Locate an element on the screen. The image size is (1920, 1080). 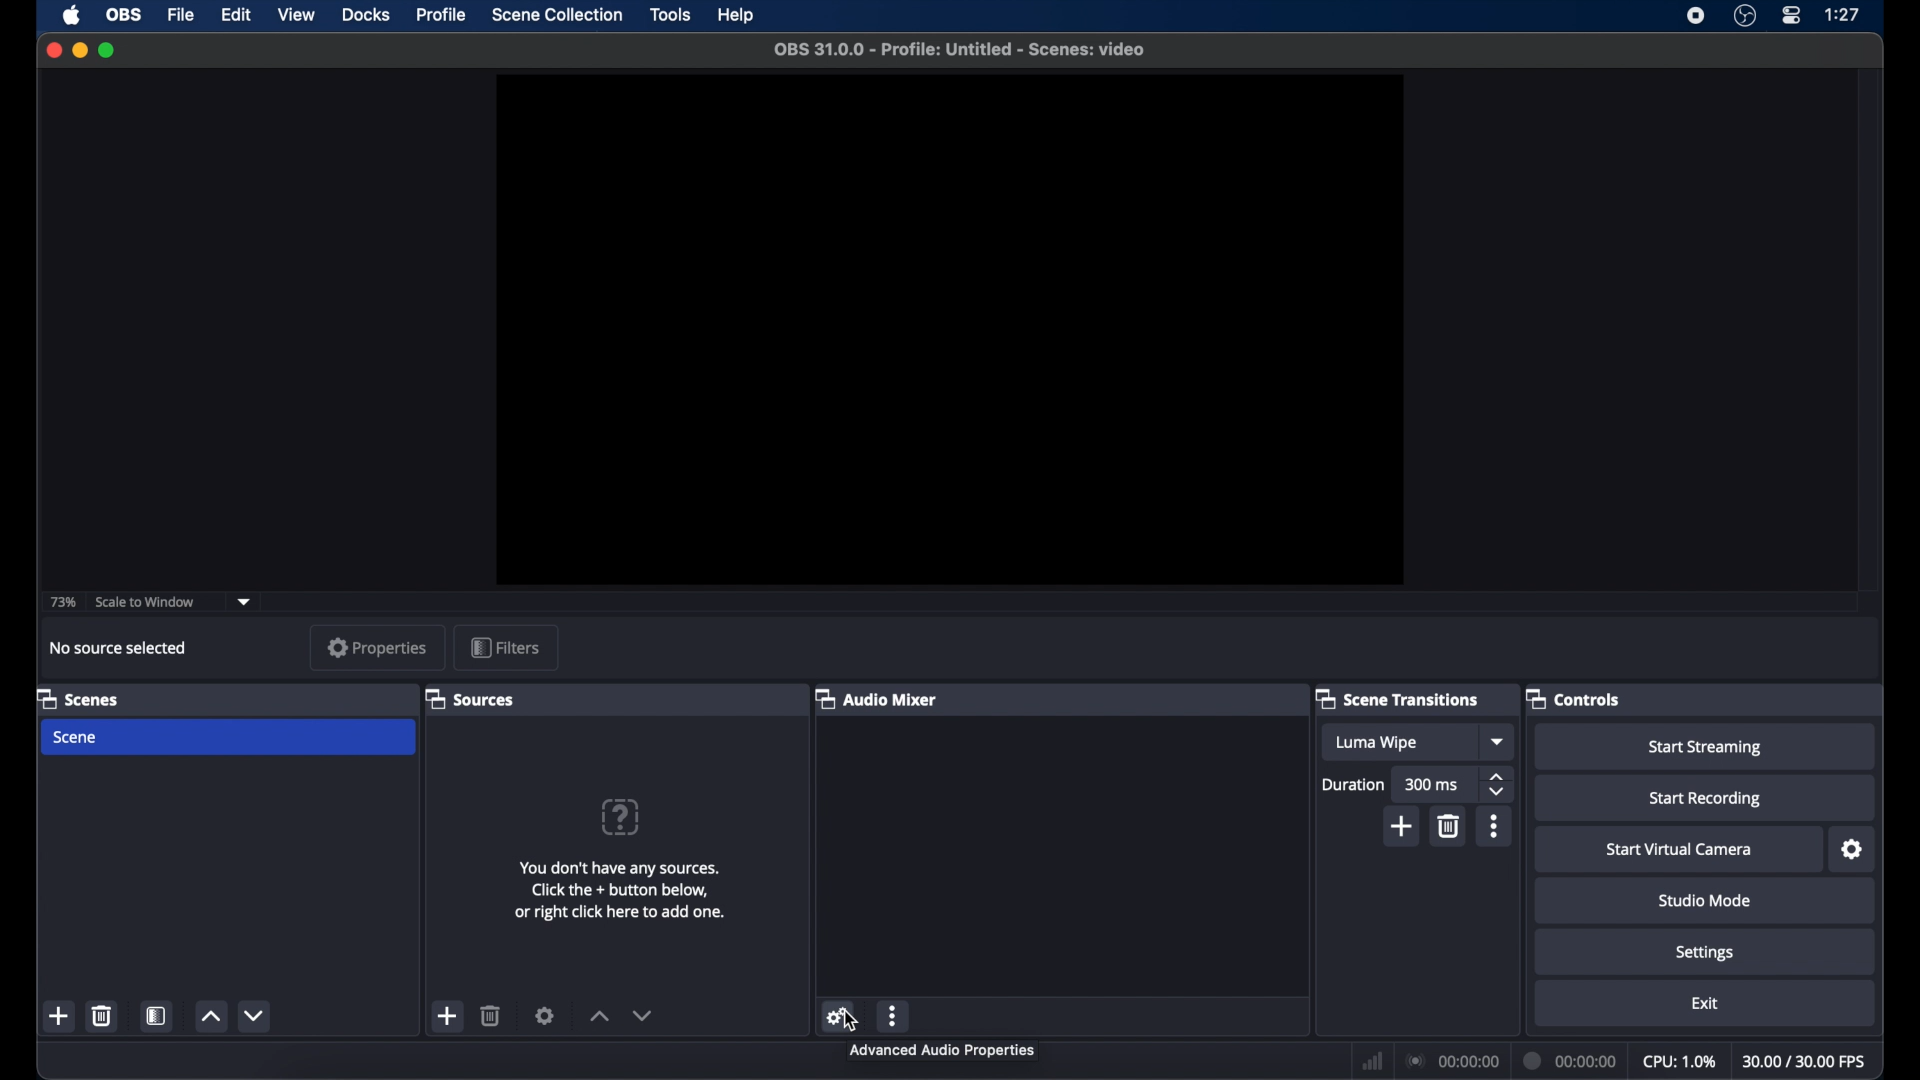
decrement is located at coordinates (643, 1015).